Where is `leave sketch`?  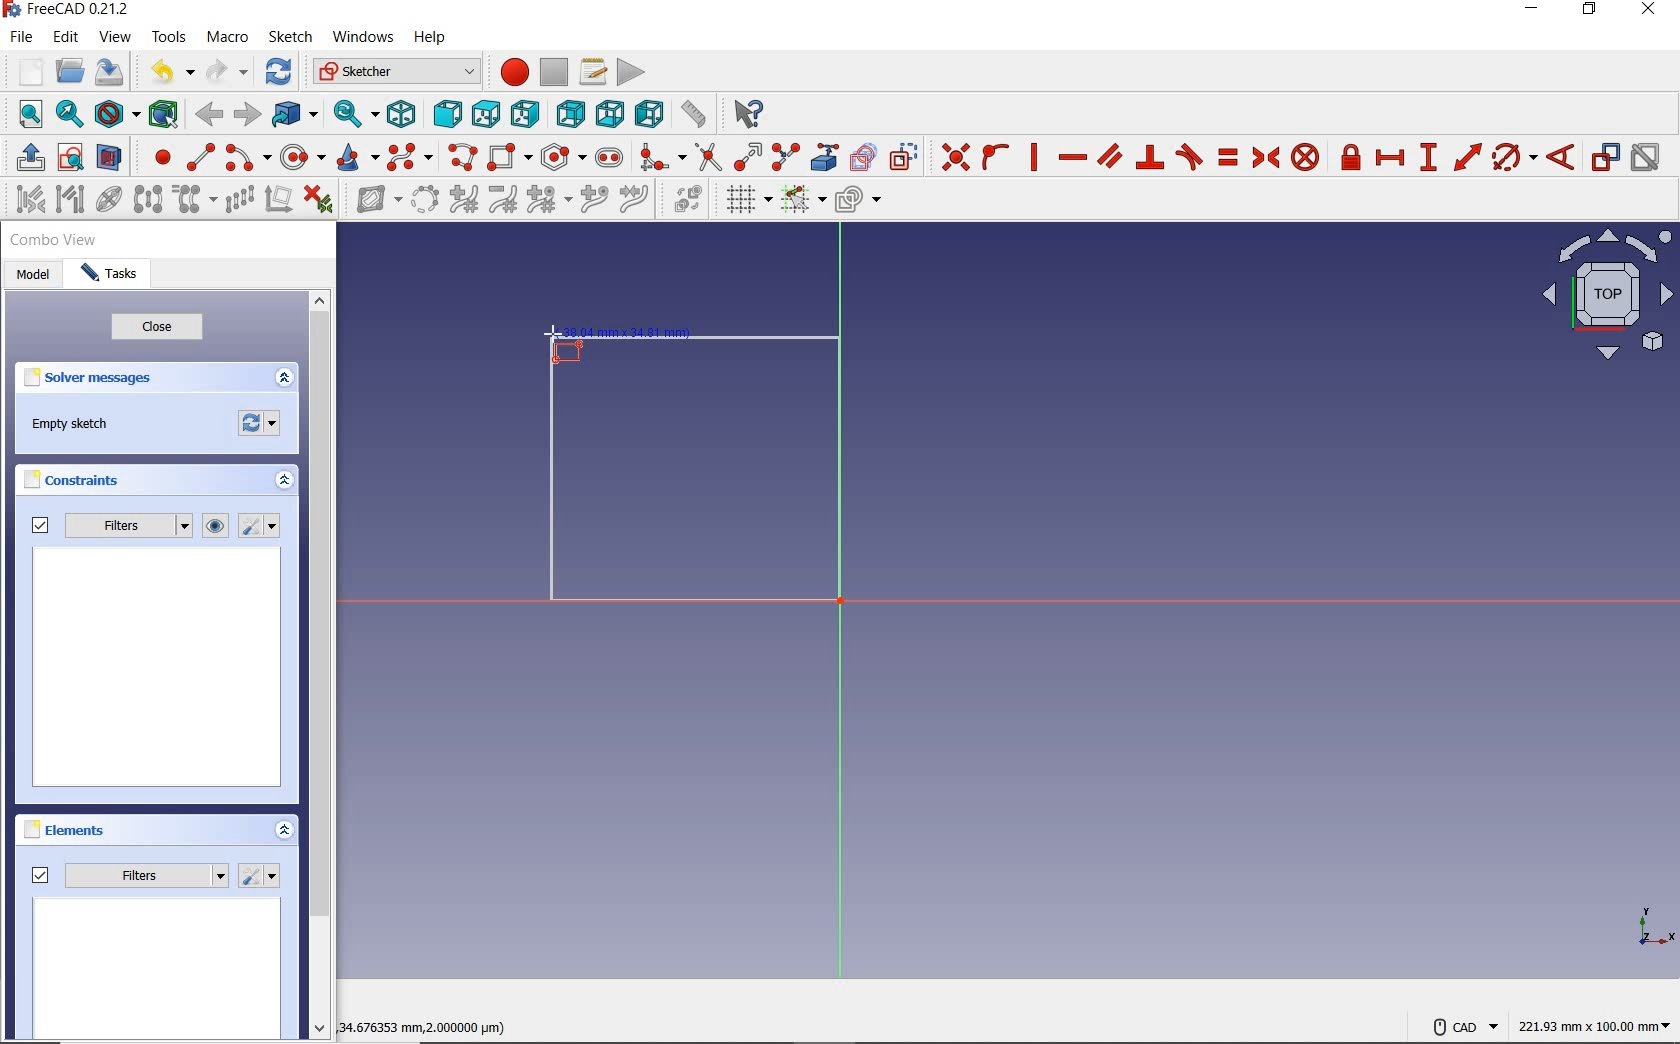 leave sketch is located at coordinates (26, 158).